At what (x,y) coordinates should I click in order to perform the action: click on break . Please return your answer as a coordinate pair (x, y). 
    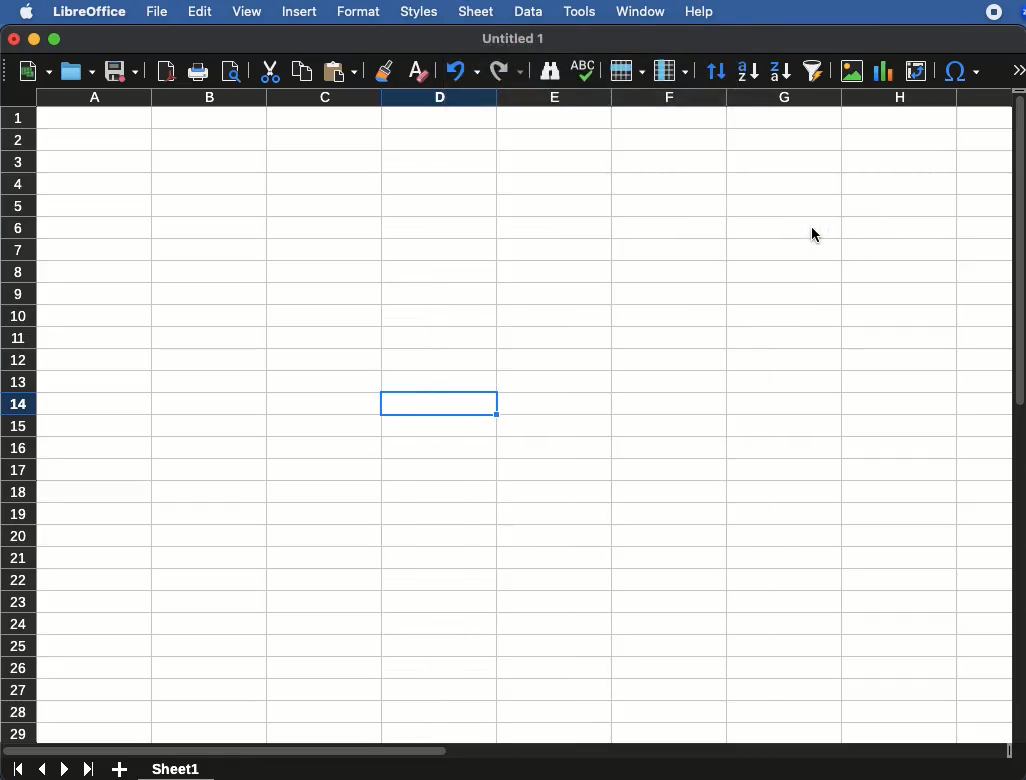
    Looking at the image, I should click on (498, 424).